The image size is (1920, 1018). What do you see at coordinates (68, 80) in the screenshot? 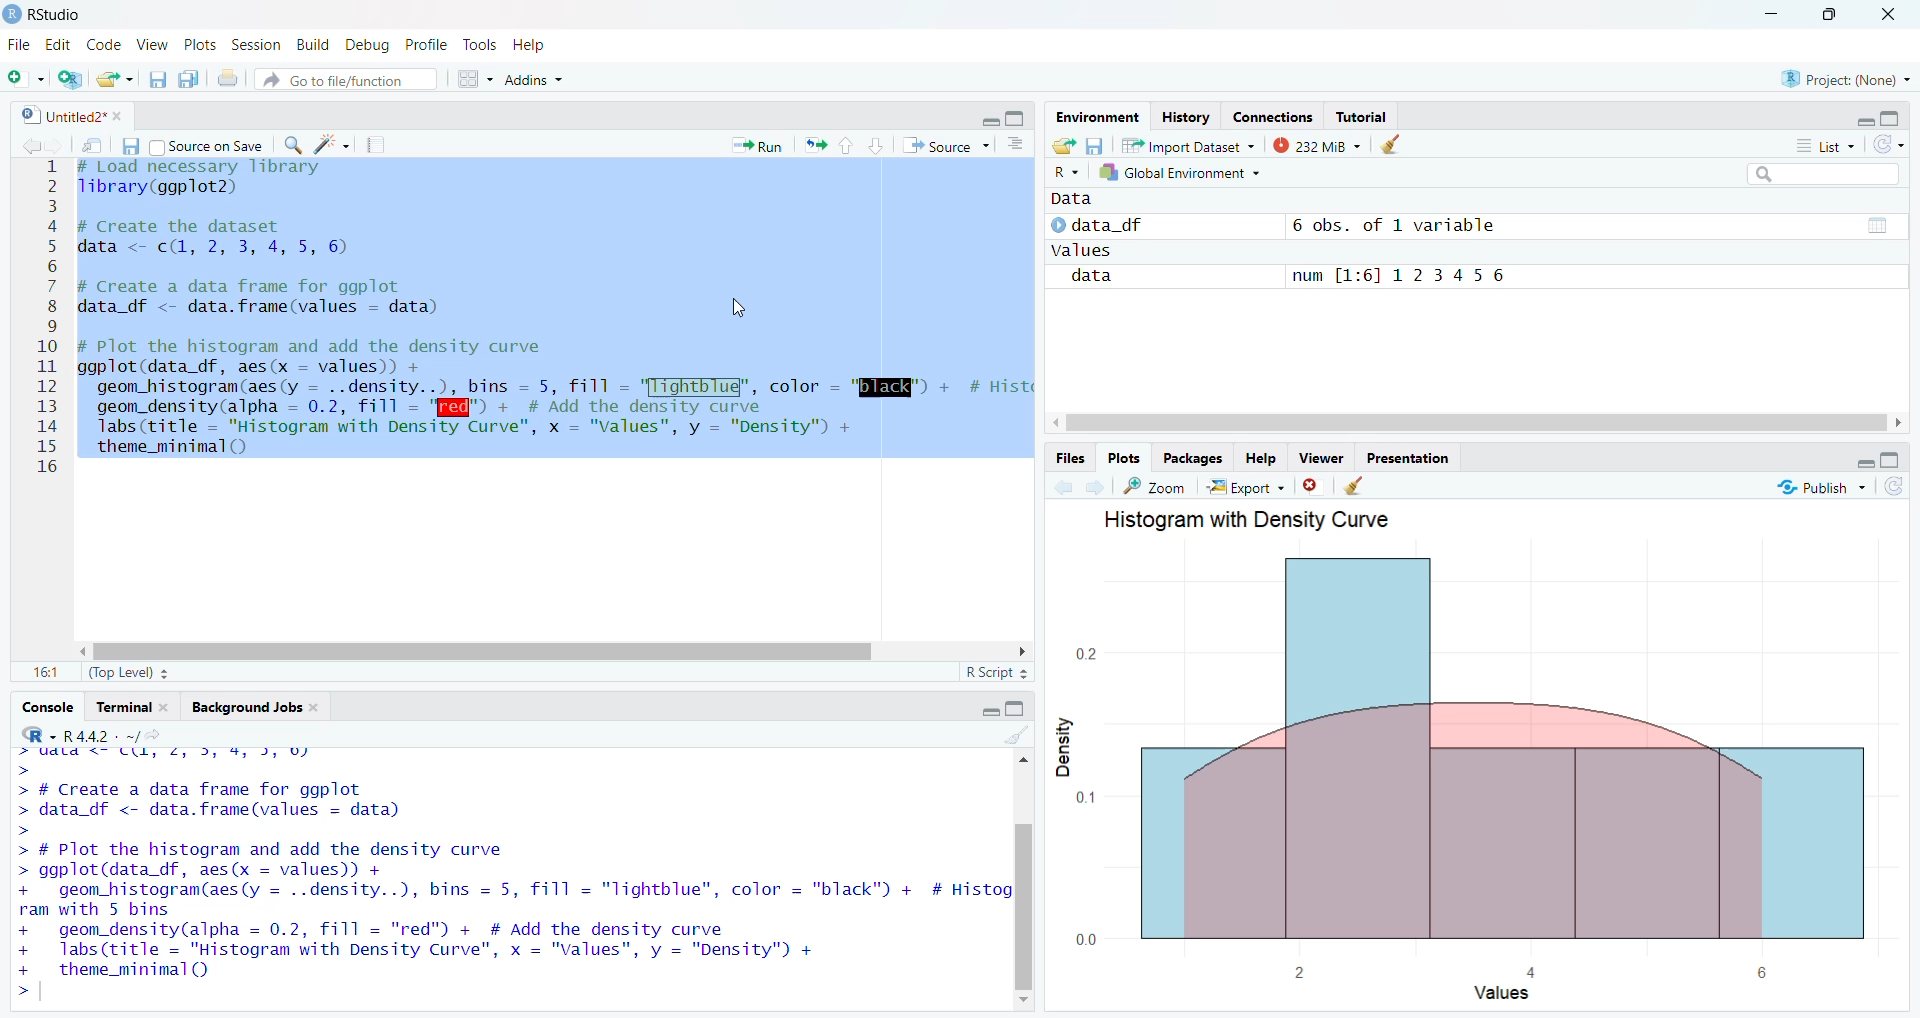
I see `create a project` at bounding box center [68, 80].